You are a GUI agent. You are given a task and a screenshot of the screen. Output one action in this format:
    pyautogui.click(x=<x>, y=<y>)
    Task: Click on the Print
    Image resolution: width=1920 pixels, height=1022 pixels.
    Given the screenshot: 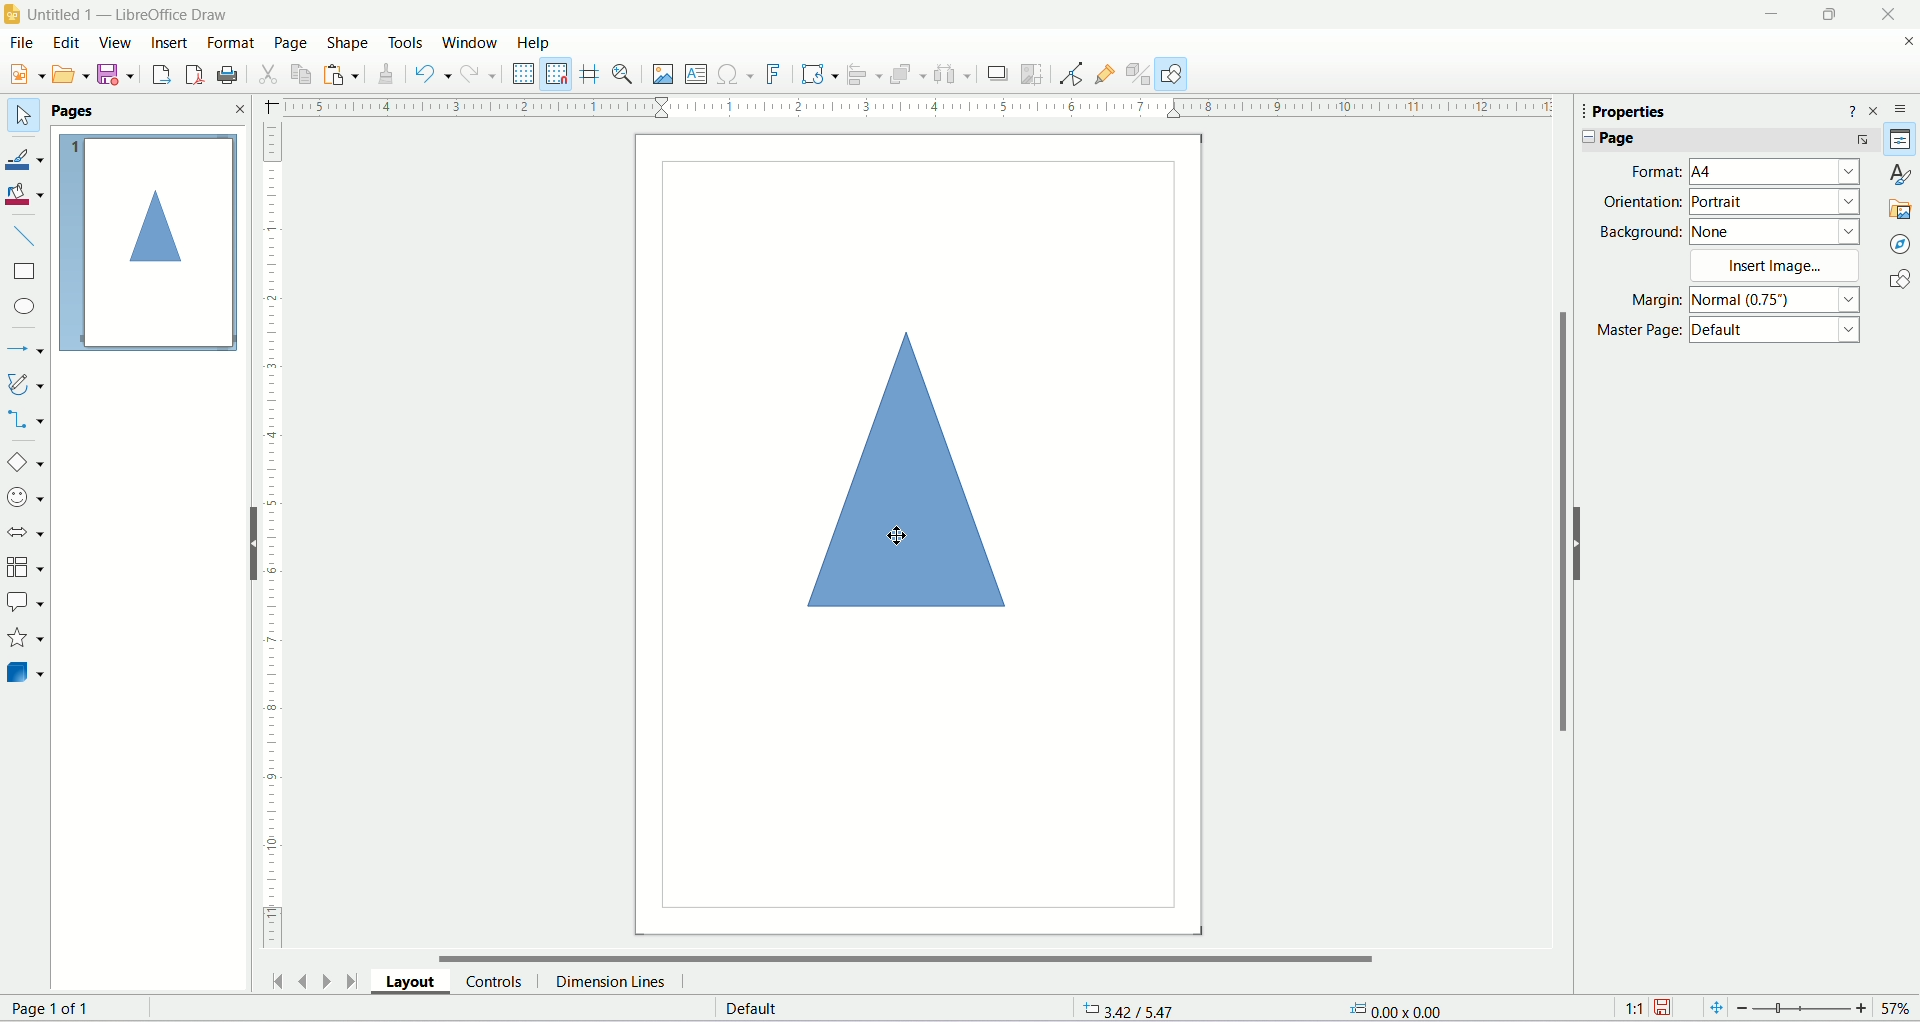 What is the action you would take?
    pyautogui.click(x=229, y=74)
    